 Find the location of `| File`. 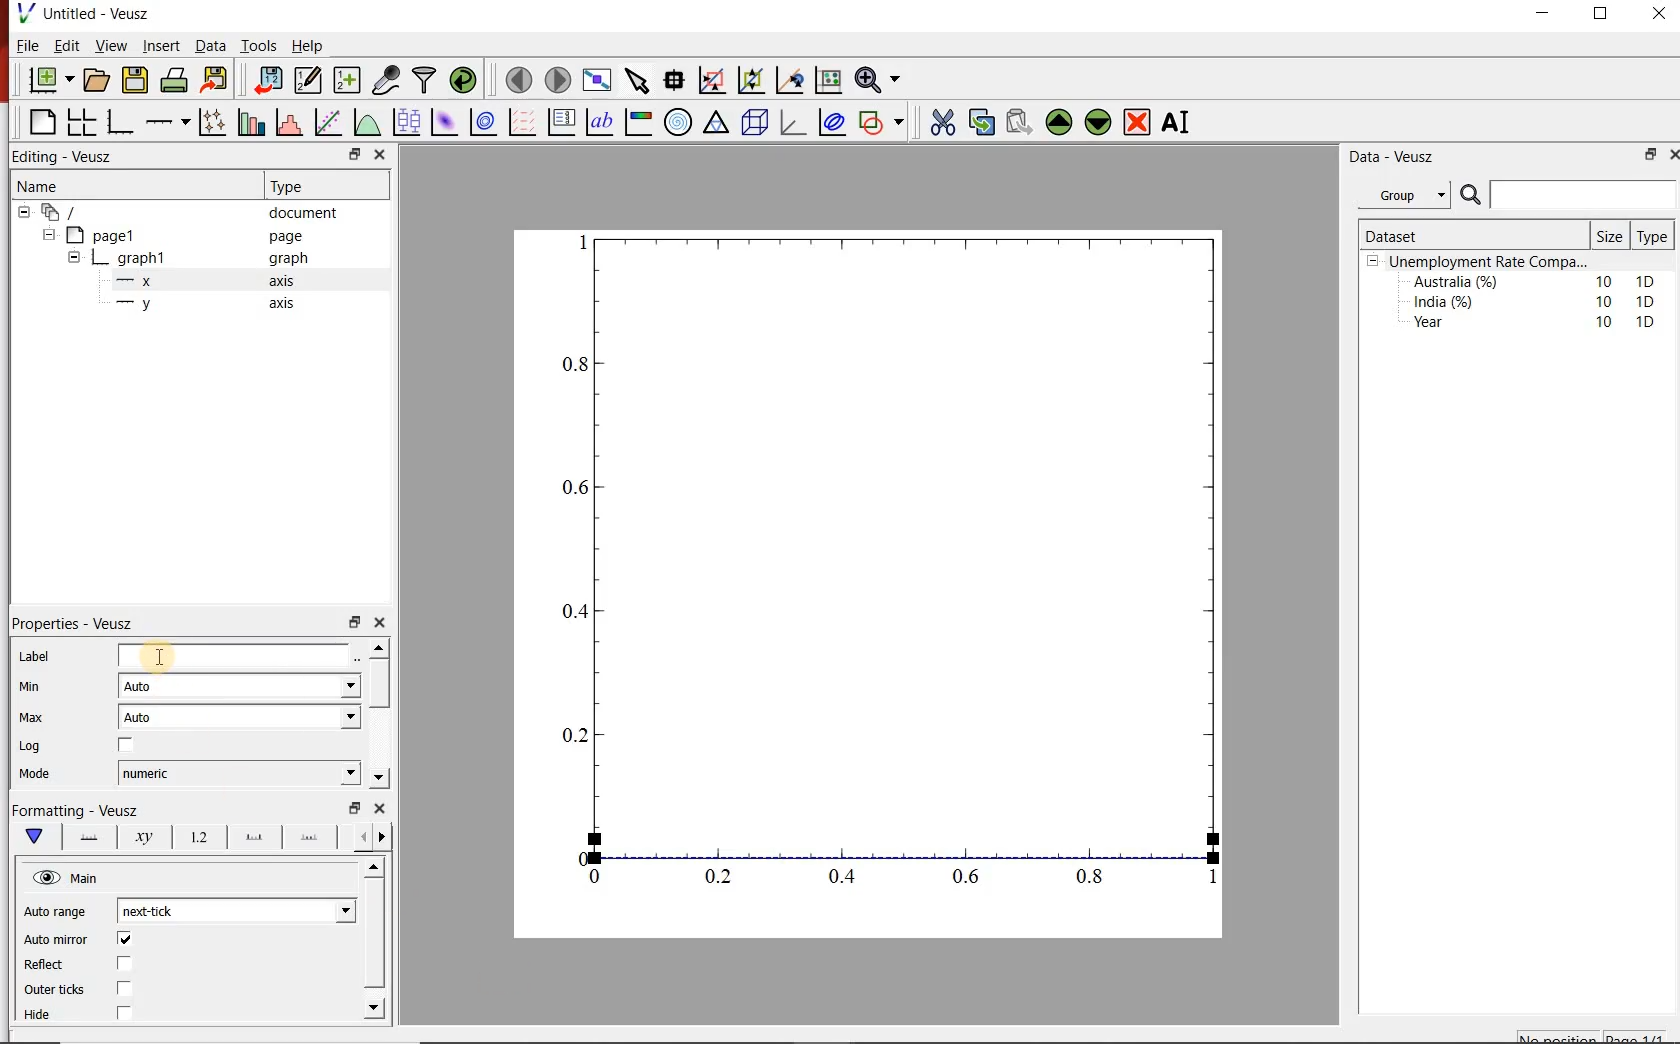

| File is located at coordinates (23, 45).